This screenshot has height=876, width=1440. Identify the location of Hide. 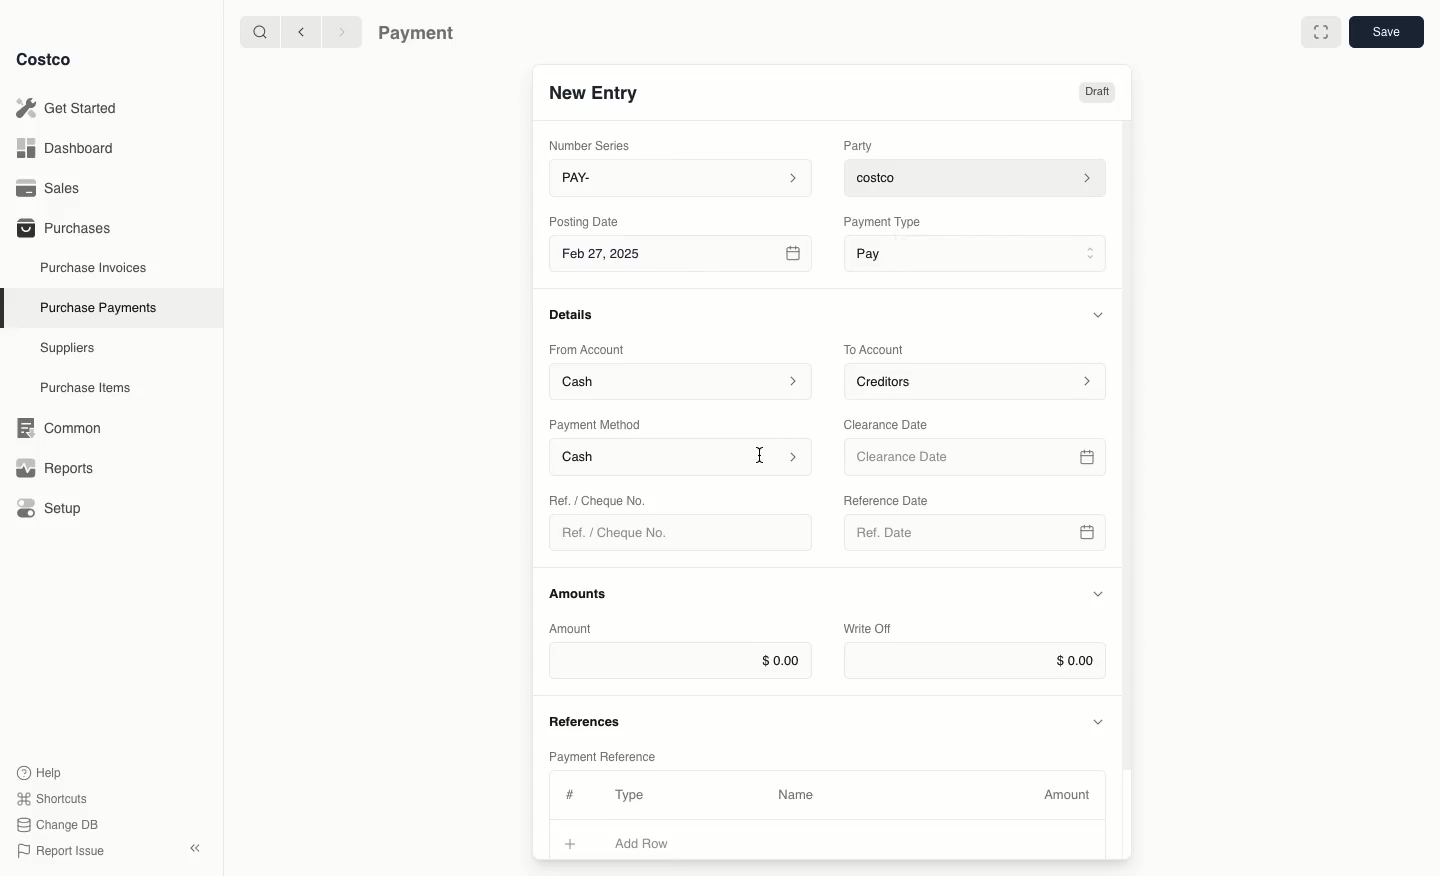
(1101, 314).